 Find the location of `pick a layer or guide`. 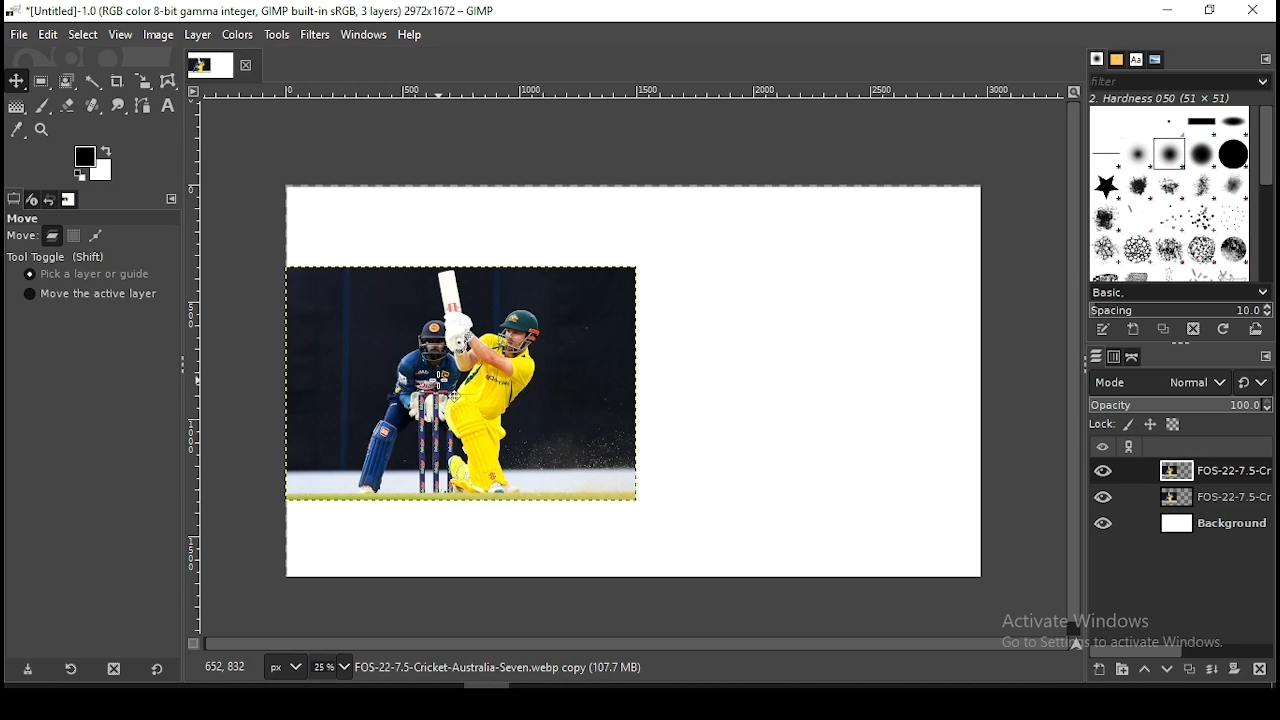

pick a layer or guide is located at coordinates (89, 276).